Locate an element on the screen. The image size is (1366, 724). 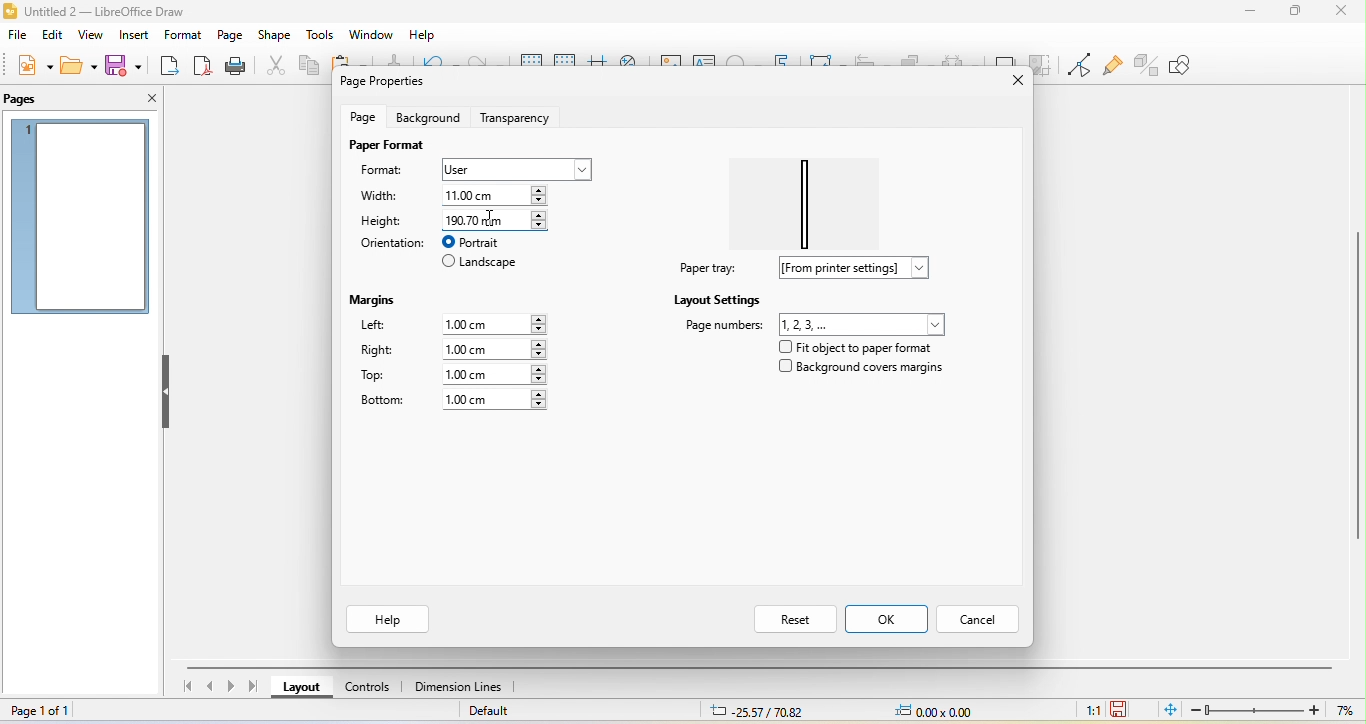
110.00 cm is located at coordinates (500, 194).